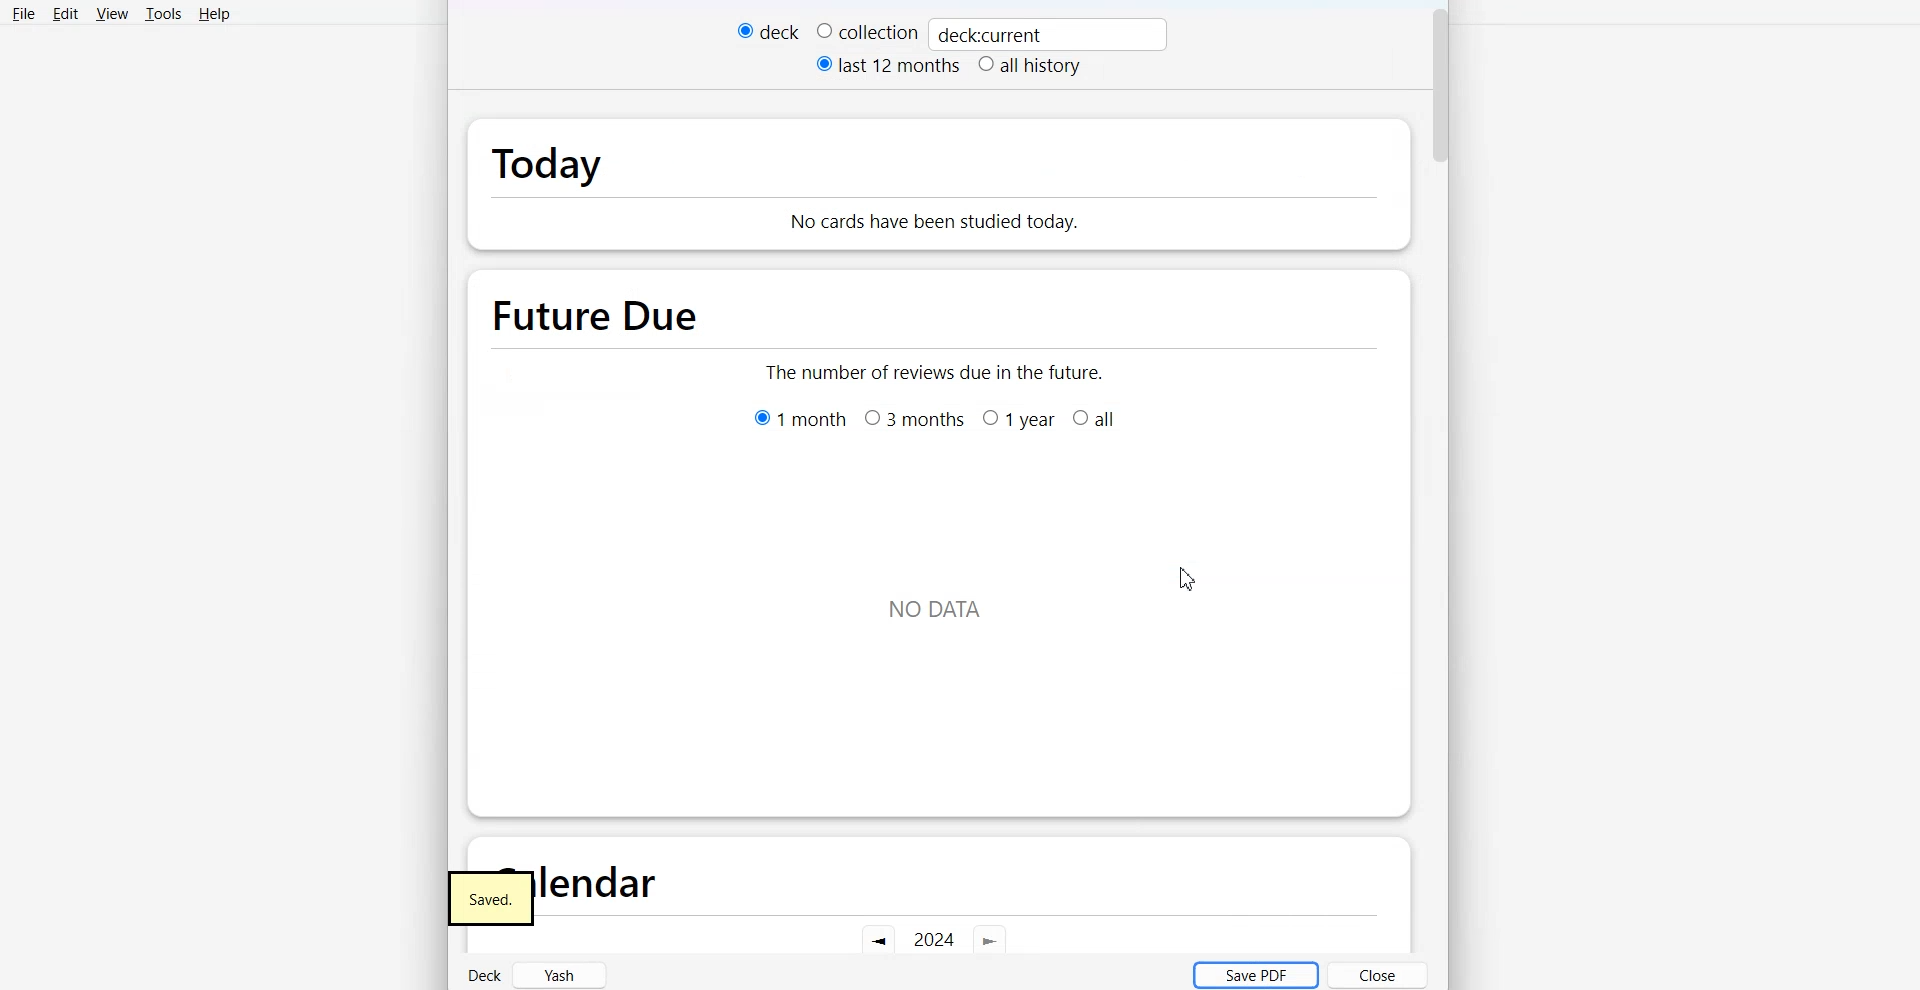  Describe the element at coordinates (991, 943) in the screenshot. I see `Go Forward` at that location.